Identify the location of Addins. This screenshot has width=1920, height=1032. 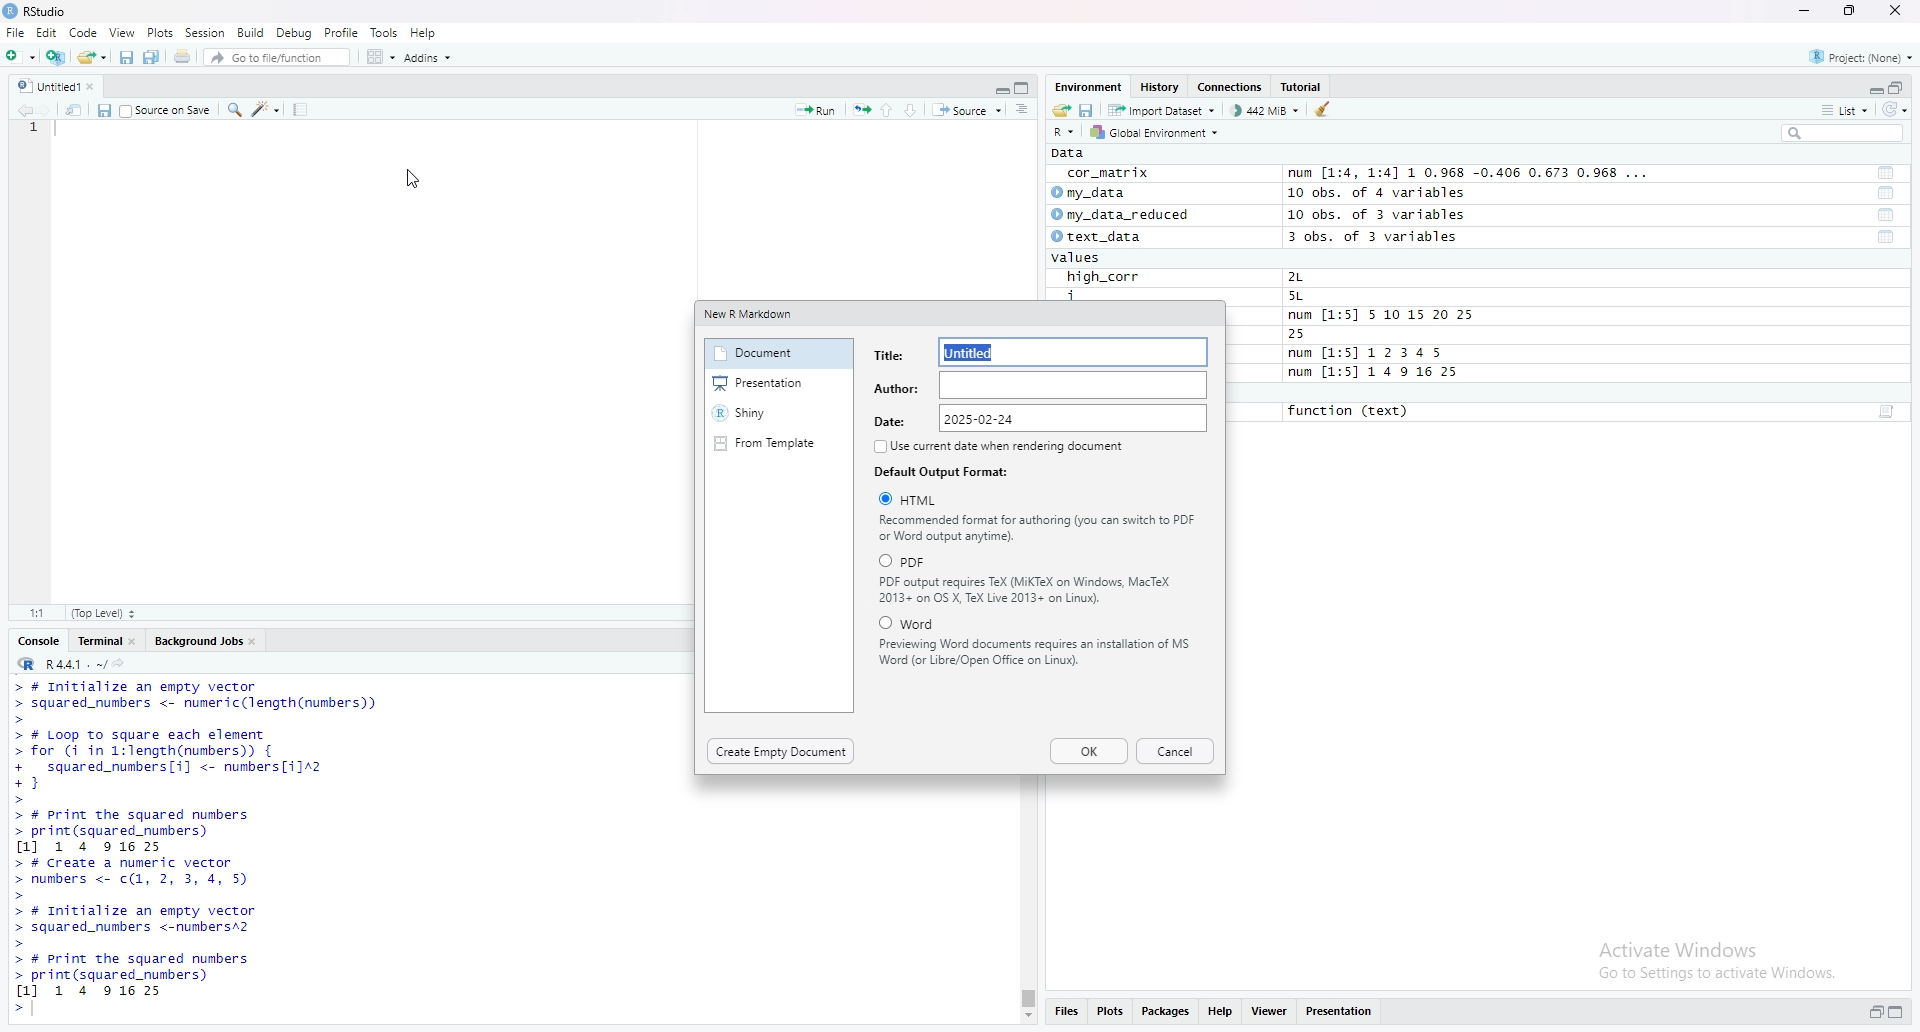
(429, 56).